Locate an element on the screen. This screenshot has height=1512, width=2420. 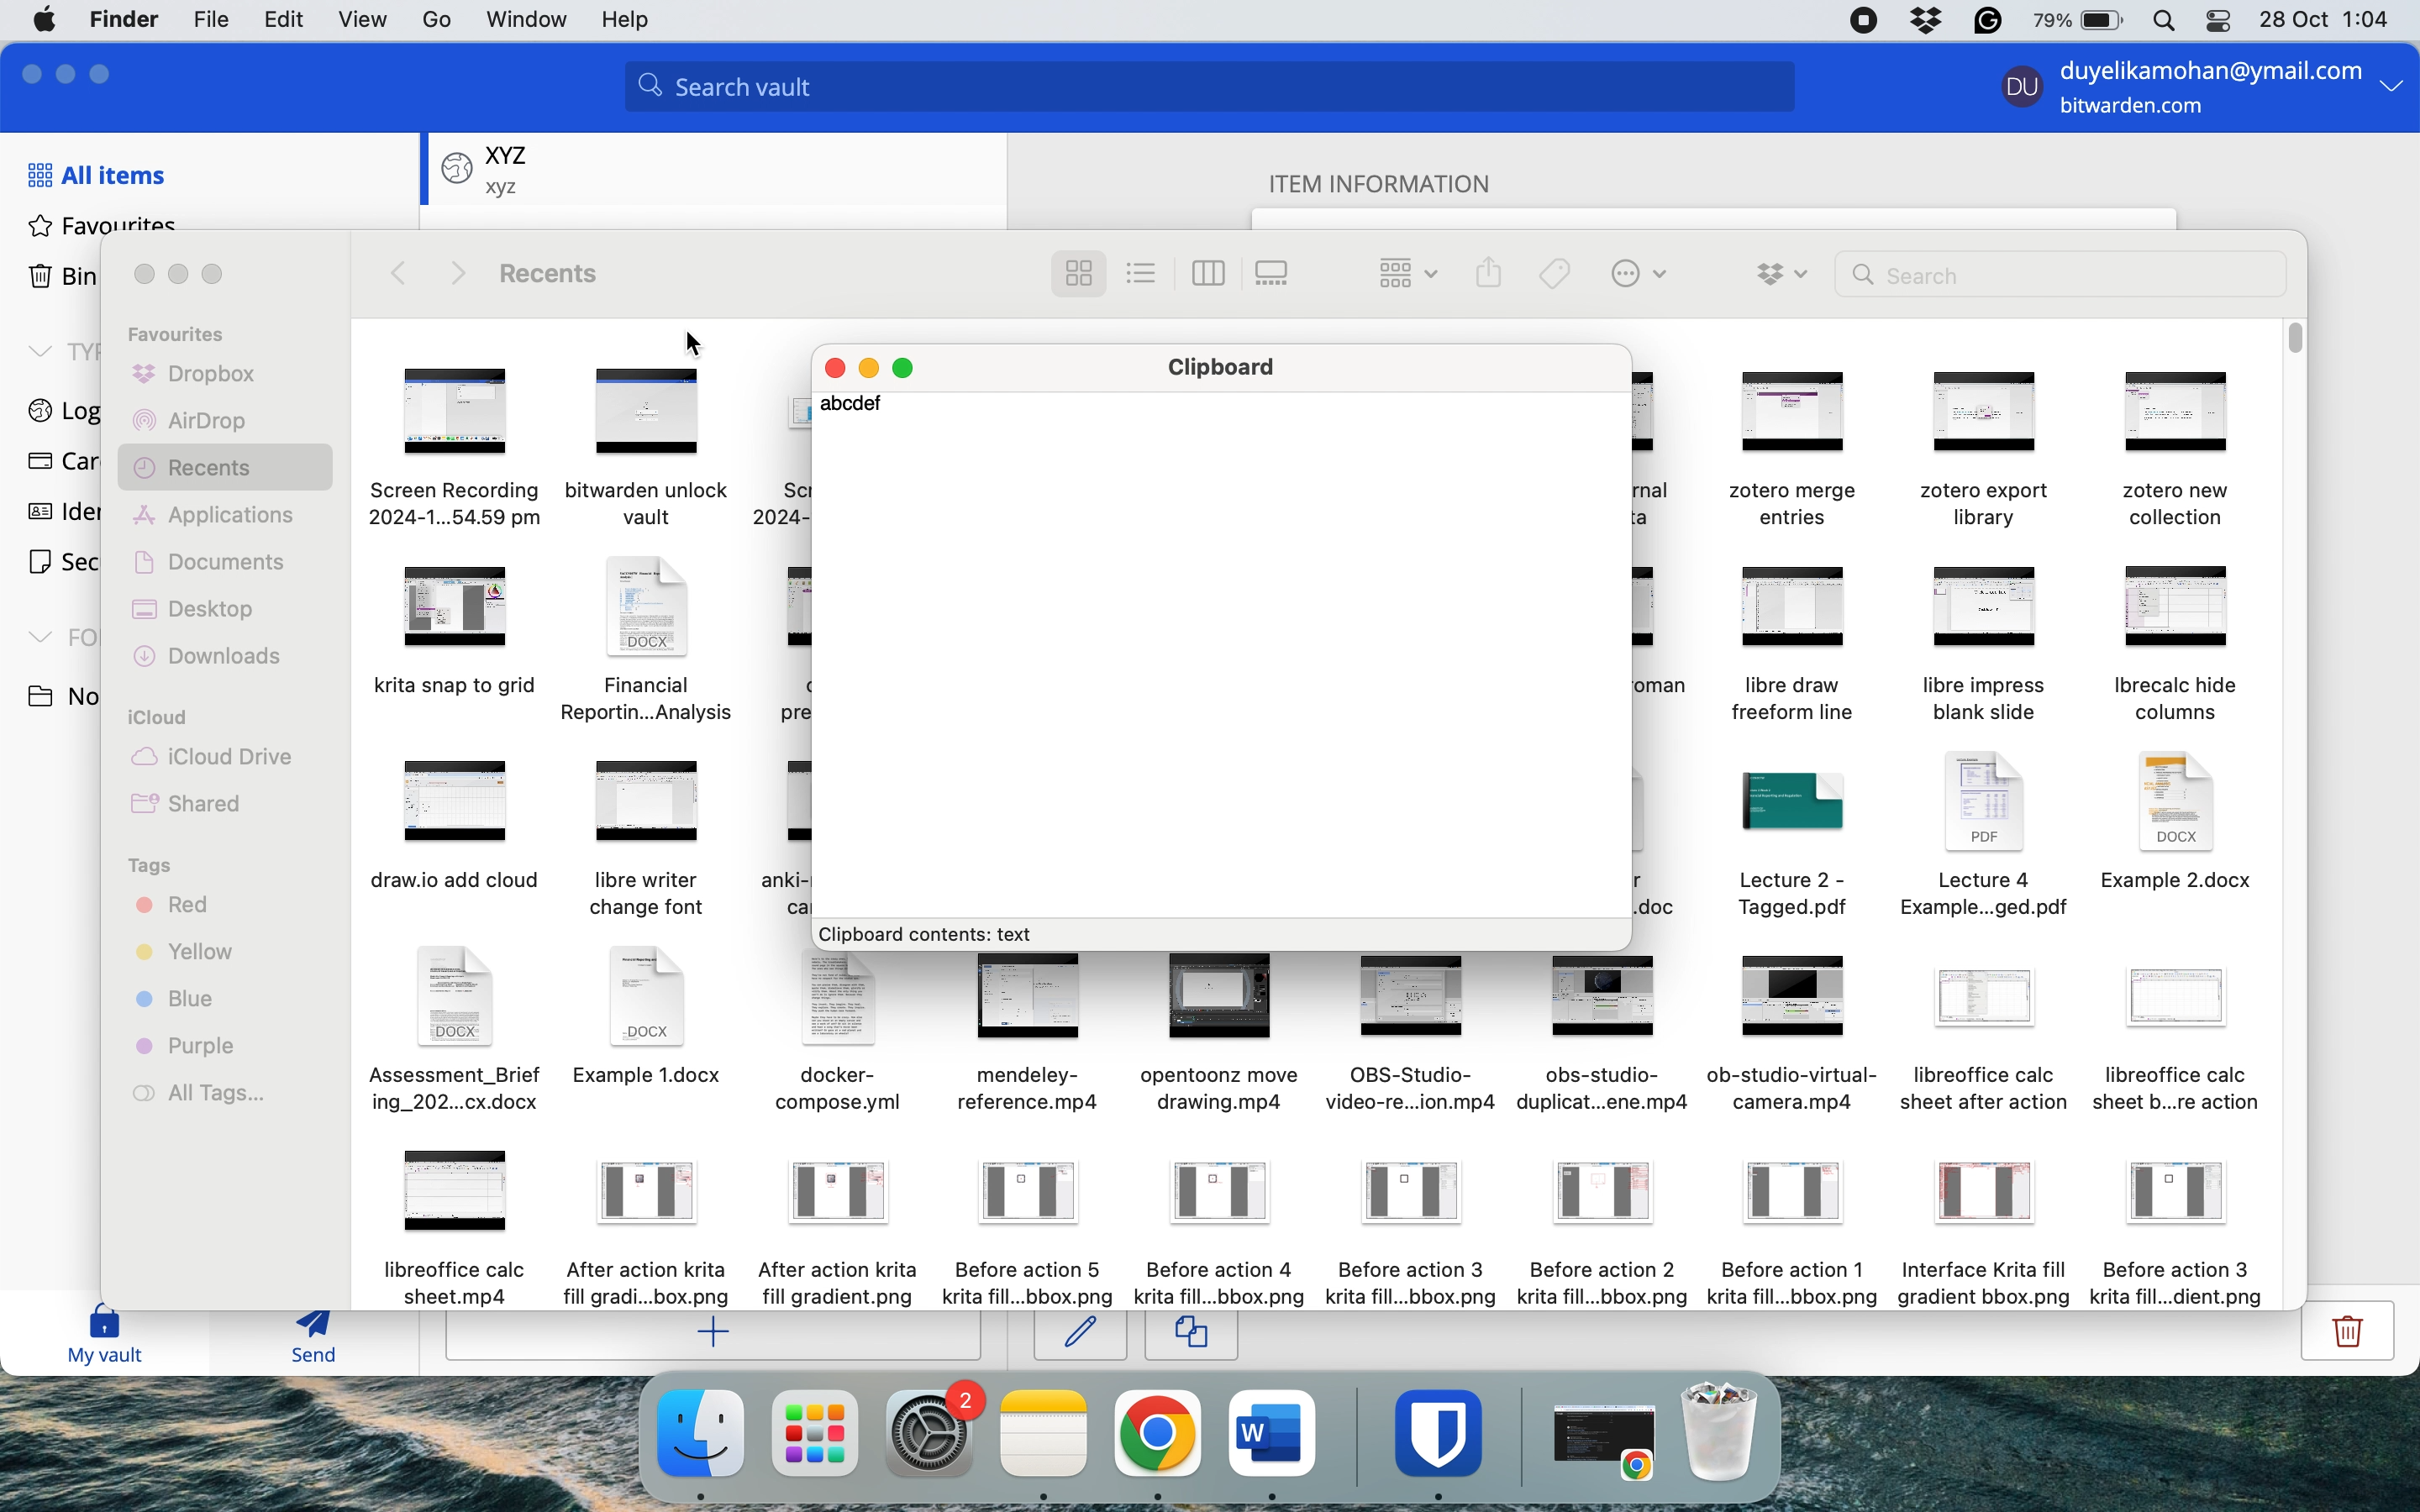
system files is located at coordinates (1971, 647).